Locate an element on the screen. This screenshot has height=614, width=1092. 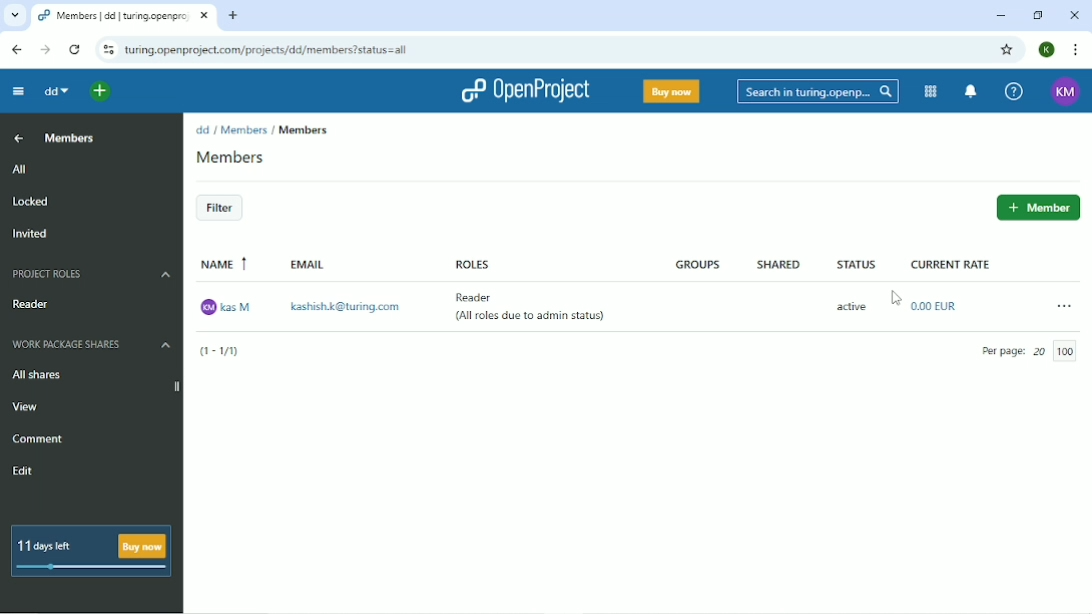
Restore down is located at coordinates (1037, 14).